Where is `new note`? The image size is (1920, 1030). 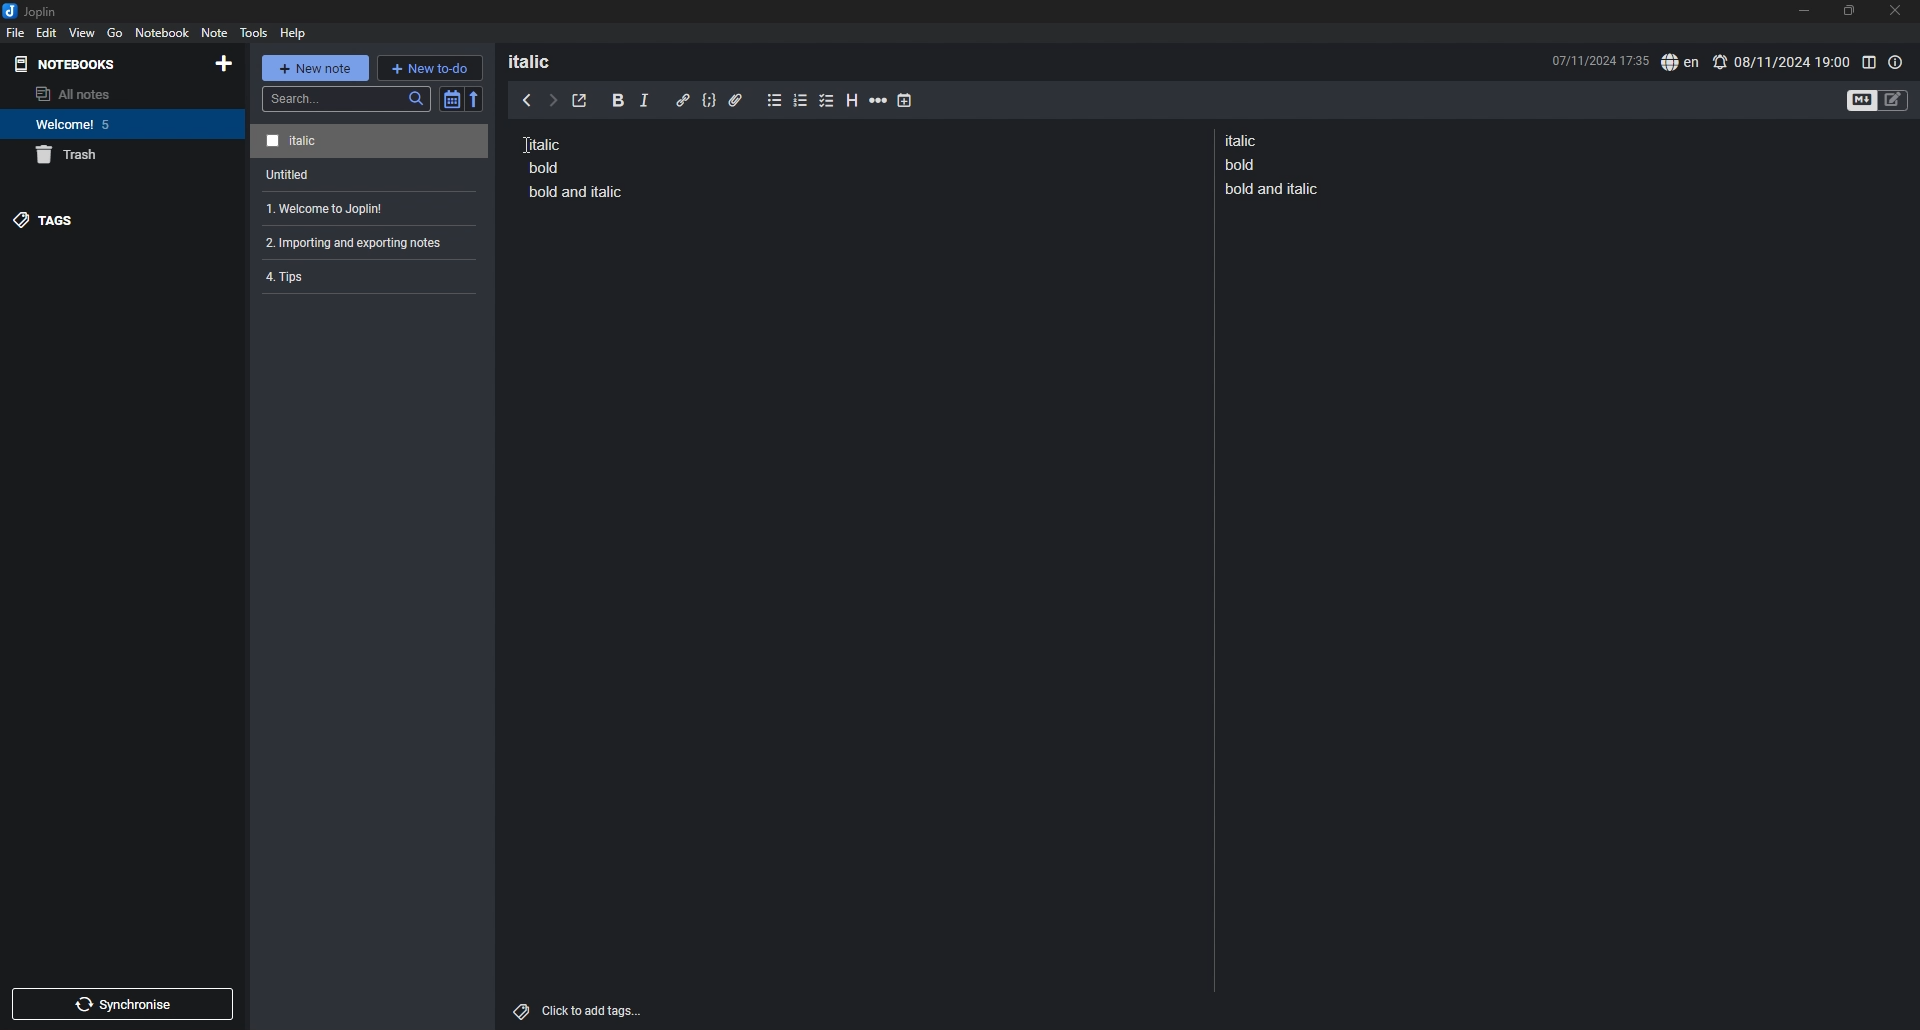 new note is located at coordinates (314, 68).